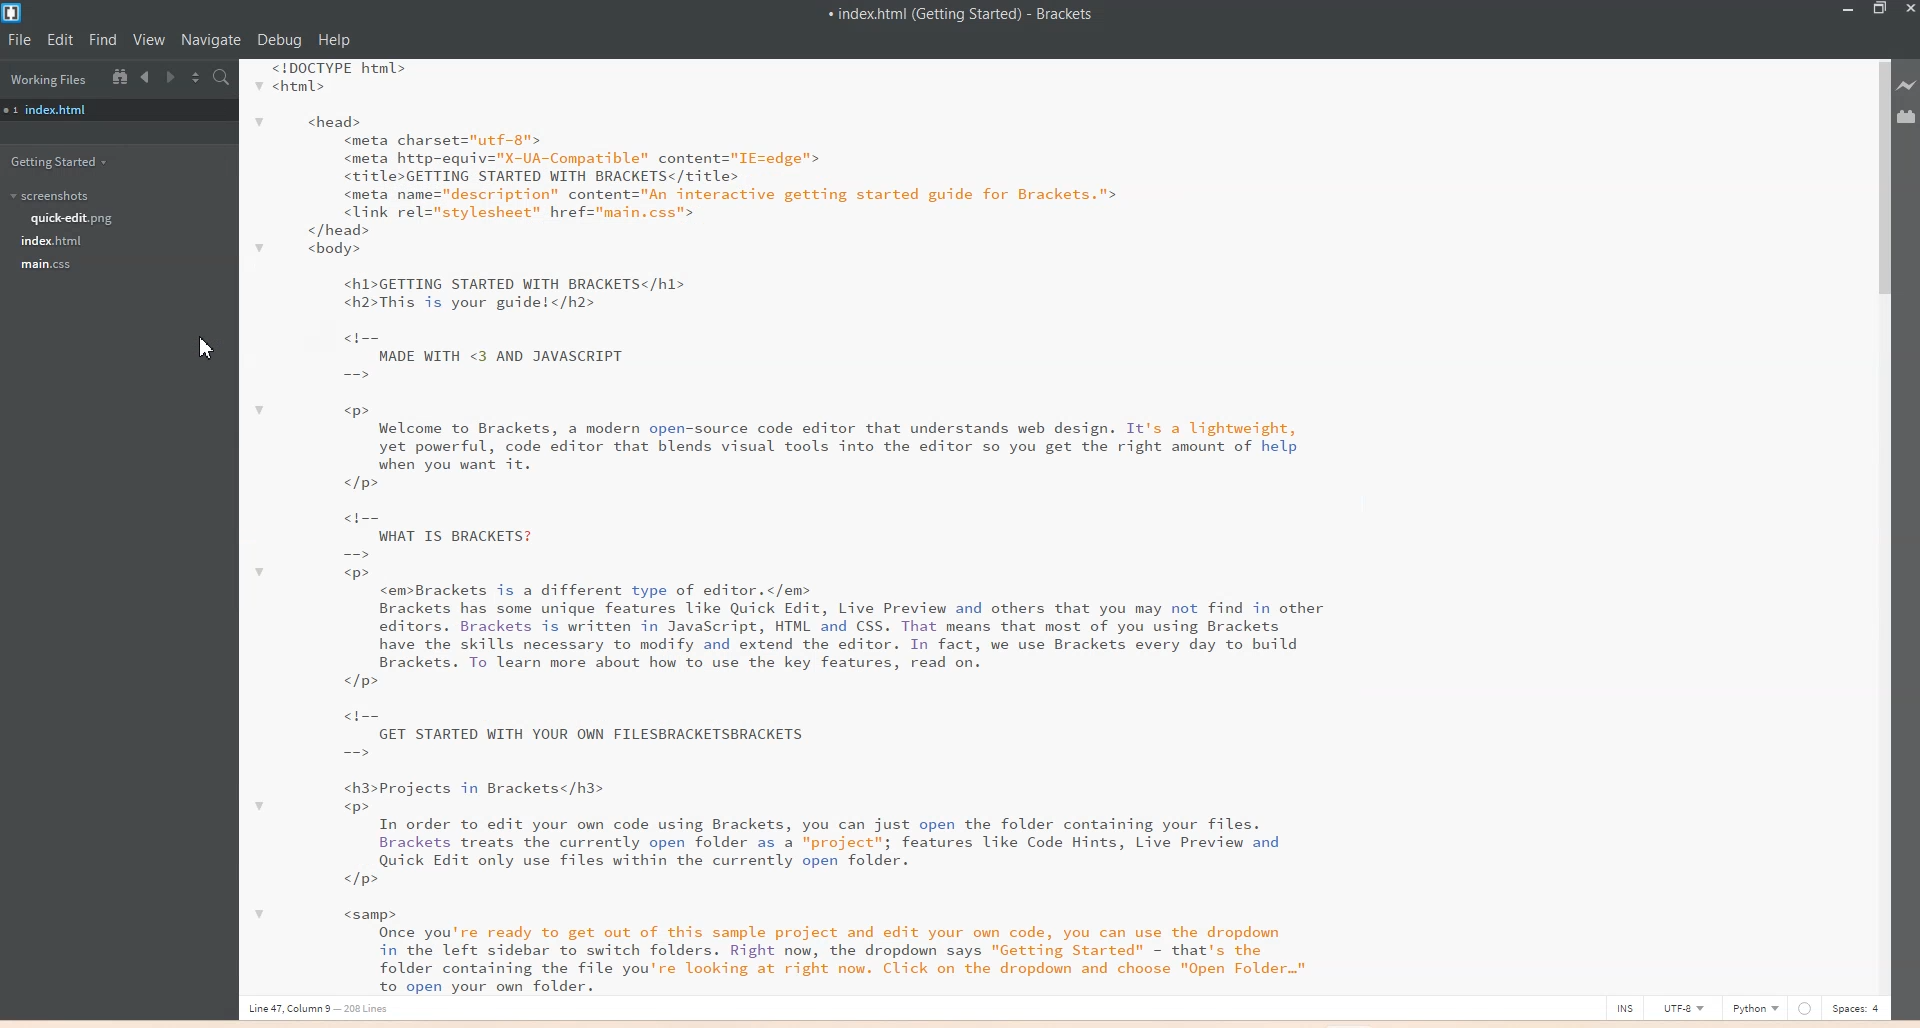  I want to click on Cursor, so click(207, 350).